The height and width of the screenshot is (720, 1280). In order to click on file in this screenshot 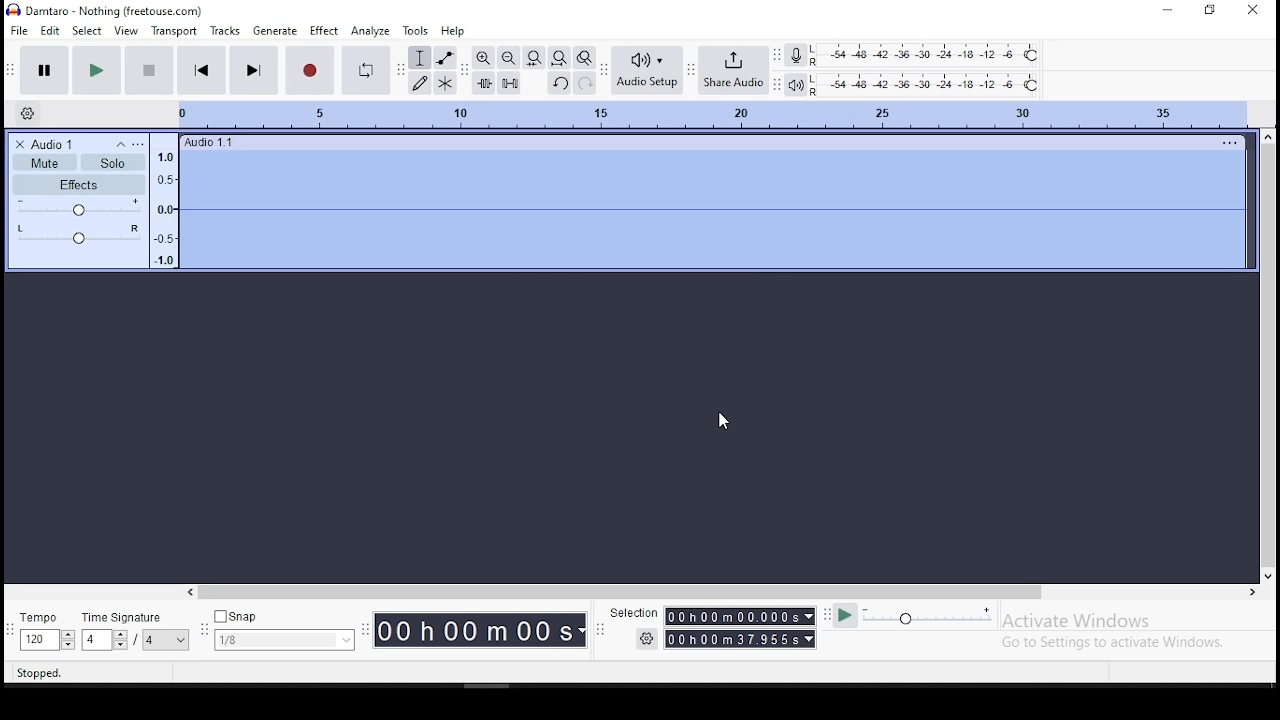, I will do `click(20, 30)`.